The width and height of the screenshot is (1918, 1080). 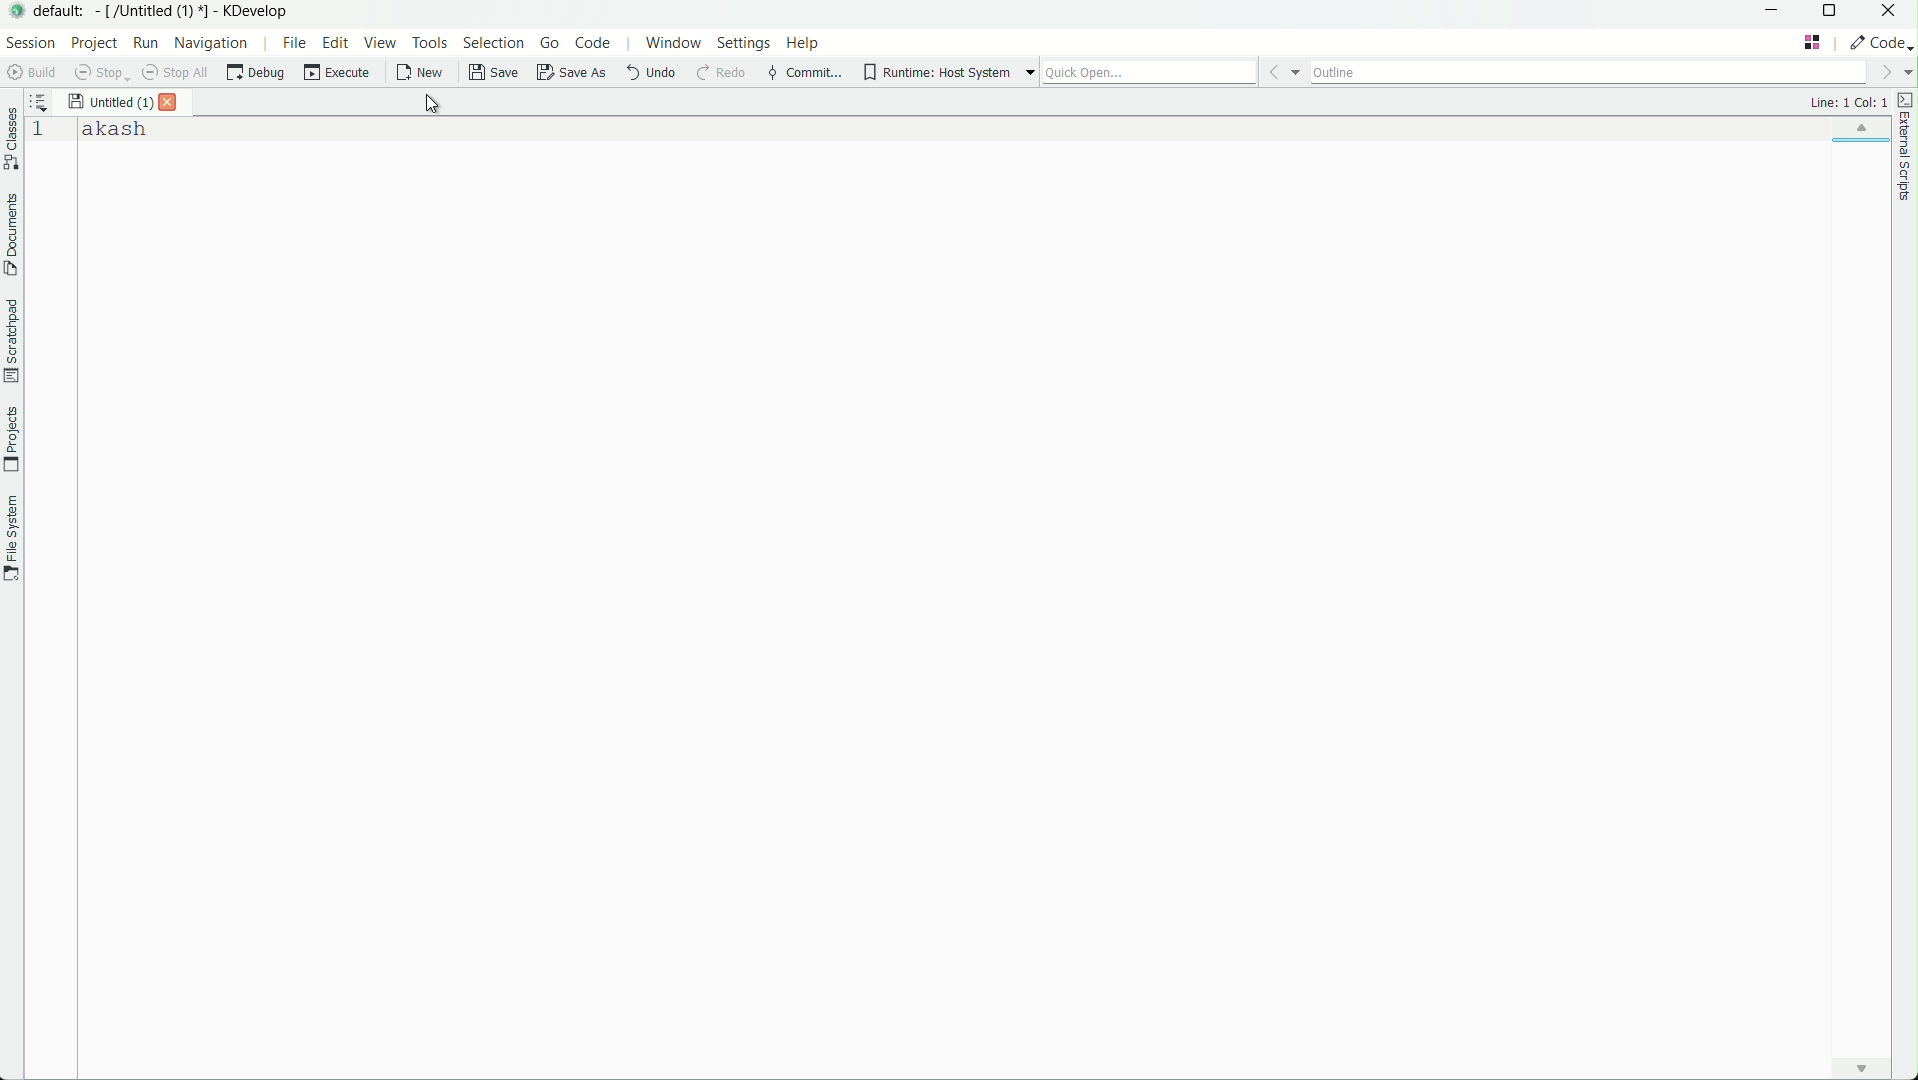 What do you see at coordinates (1777, 13) in the screenshot?
I see `minimize` at bounding box center [1777, 13].